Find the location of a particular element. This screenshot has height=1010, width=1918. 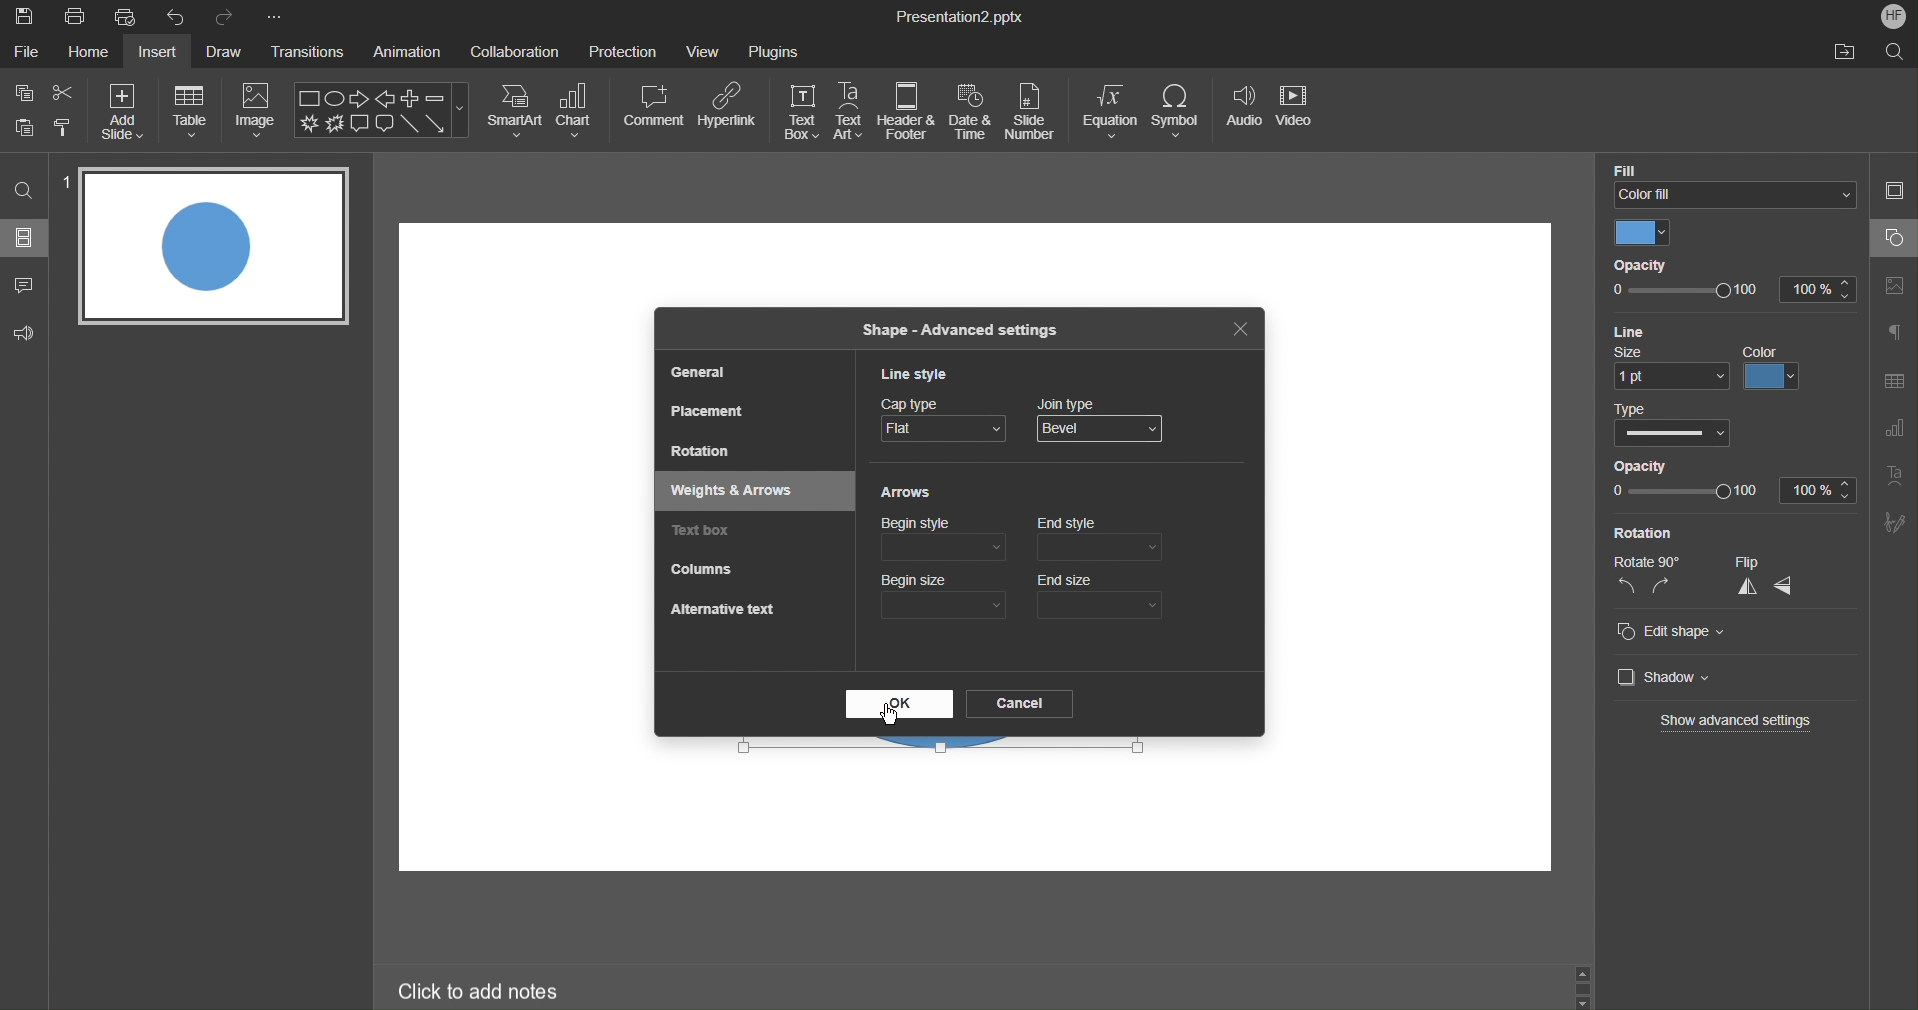

Insert is located at coordinates (162, 53).